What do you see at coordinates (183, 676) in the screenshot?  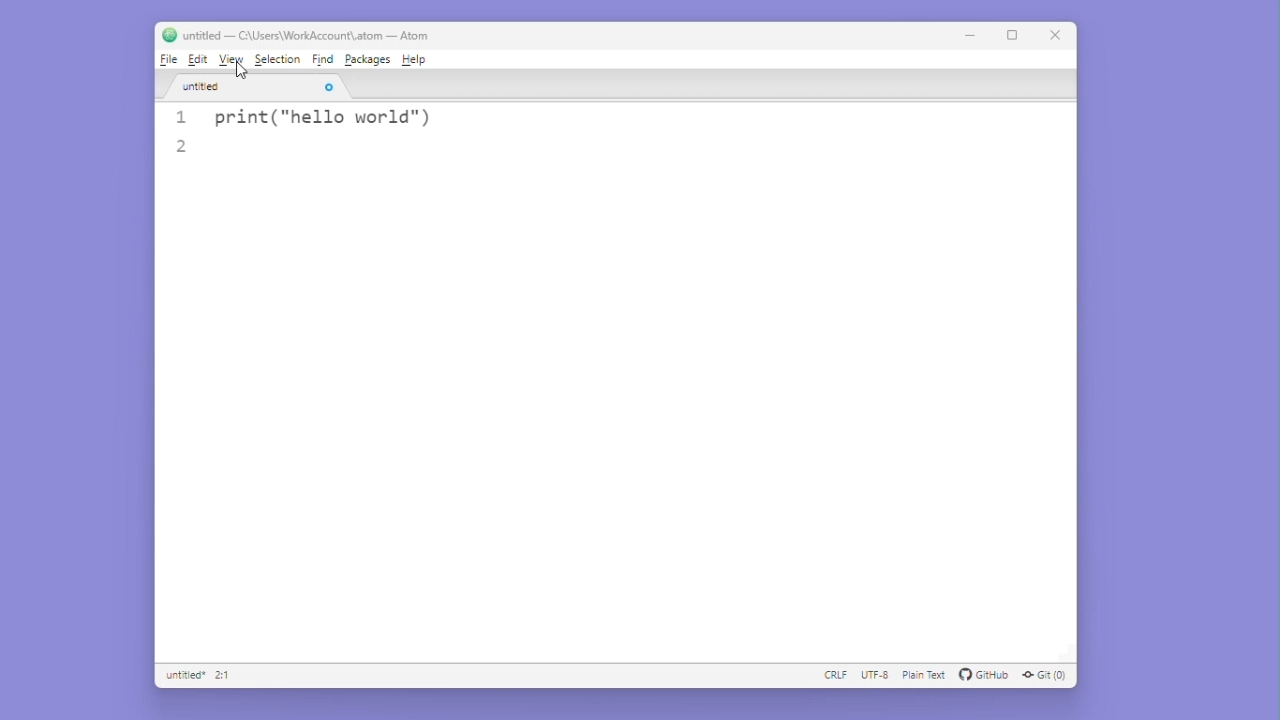 I see `untitled*` at bounding box center [183, 676].